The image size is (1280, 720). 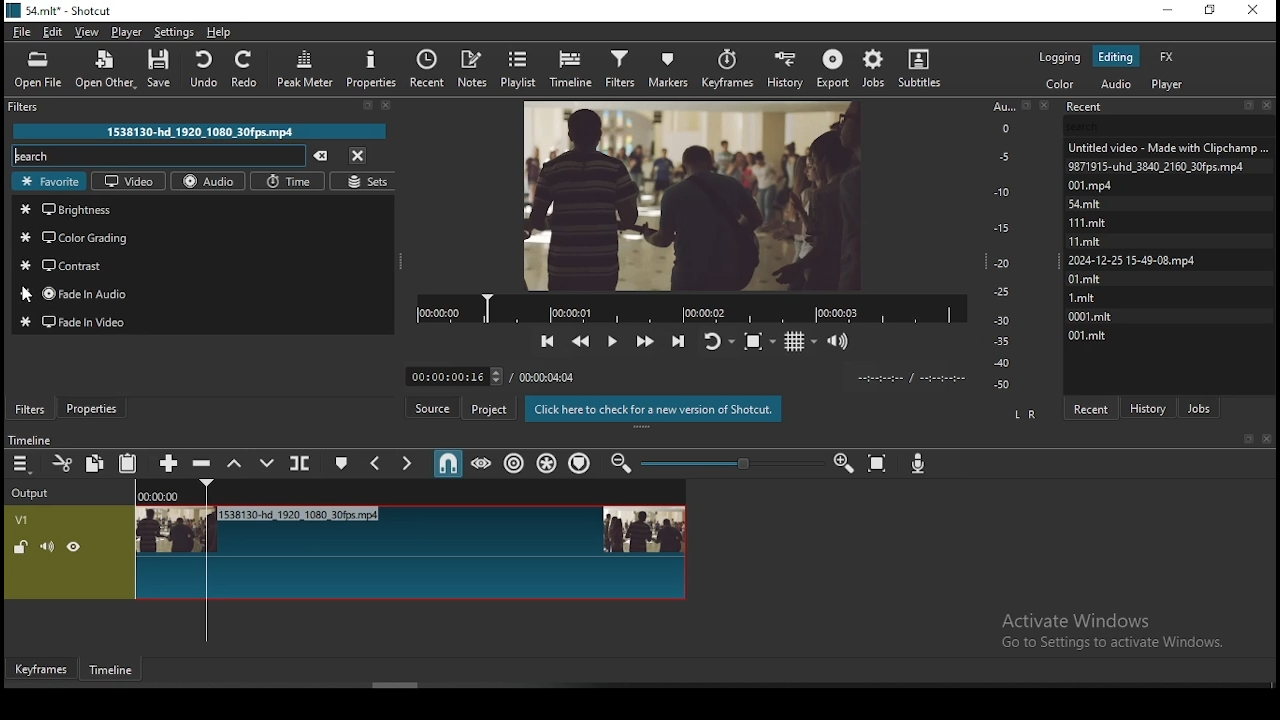 What do you see at coordinates (919, 462) in the screenshot?
I see `record audio` at bounding box center [919, 462].